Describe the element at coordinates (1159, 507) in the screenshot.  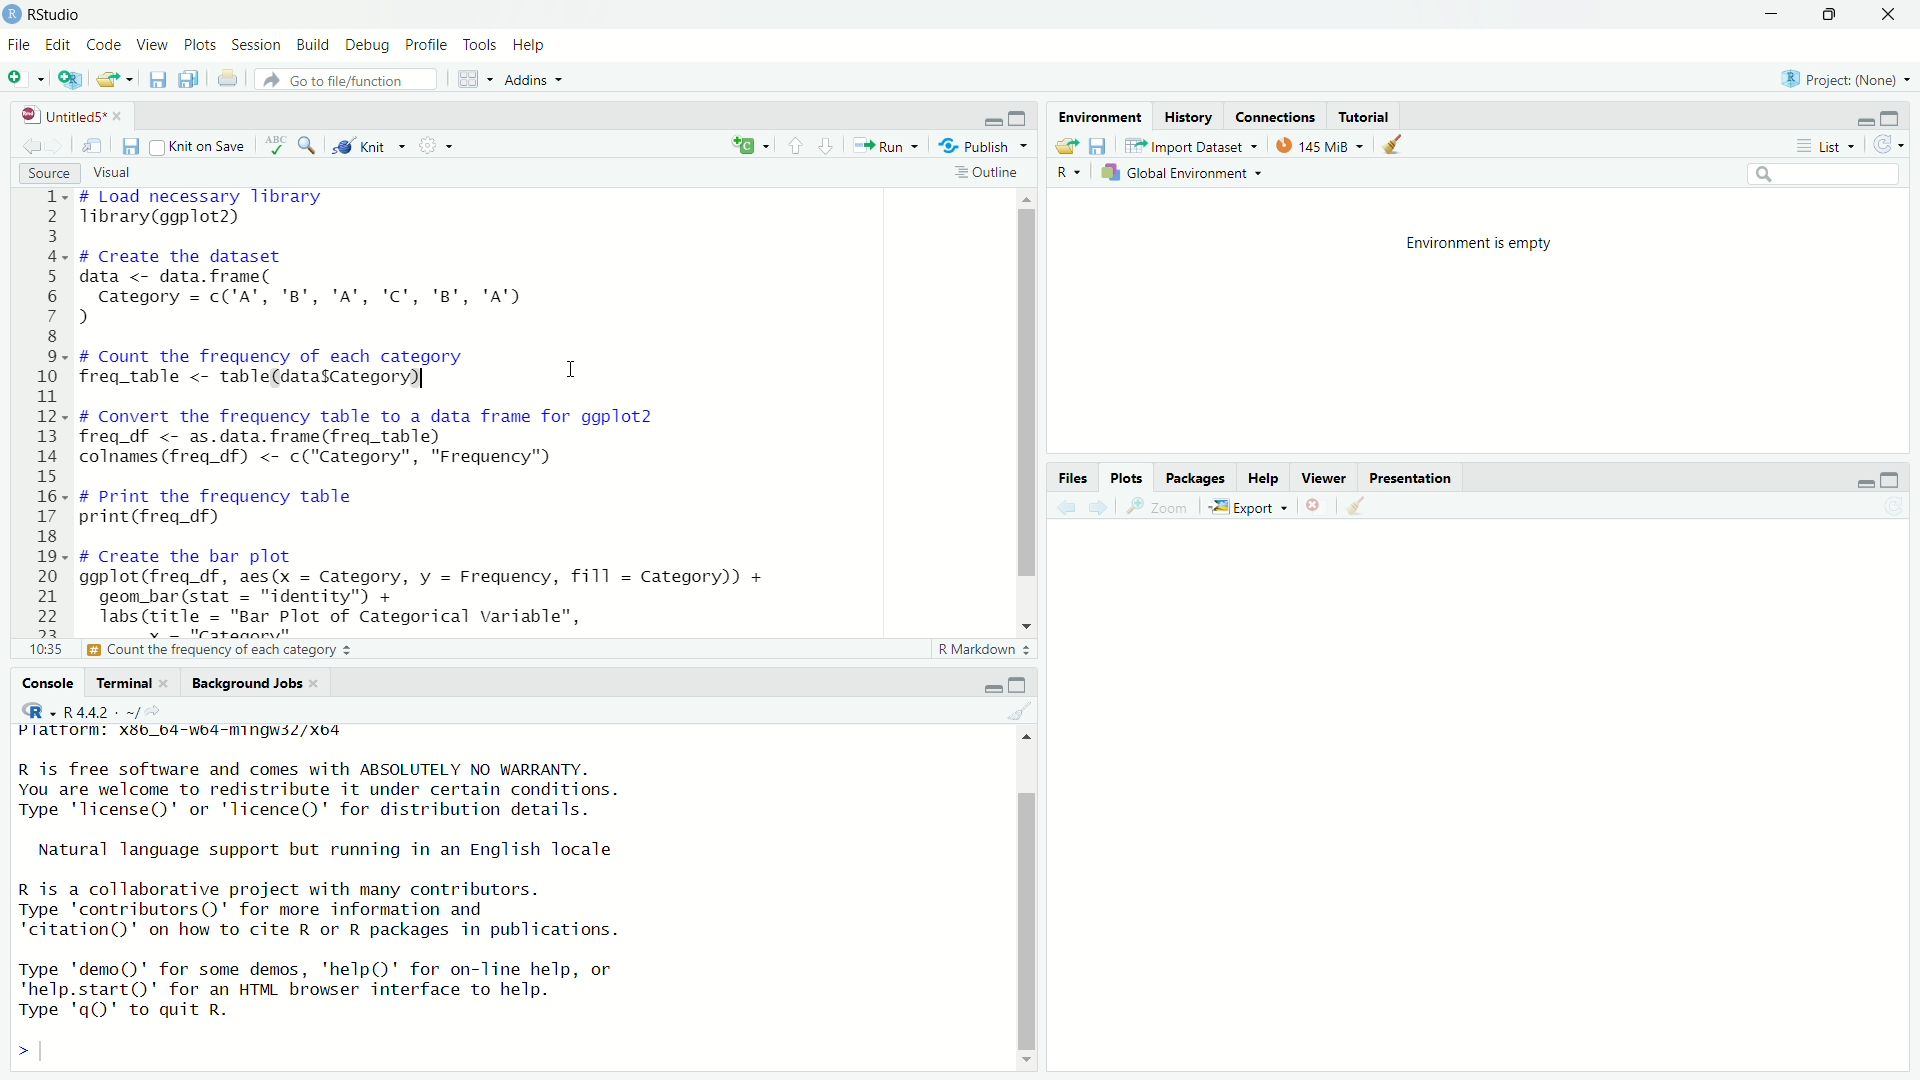
I see `zoom` at that location.